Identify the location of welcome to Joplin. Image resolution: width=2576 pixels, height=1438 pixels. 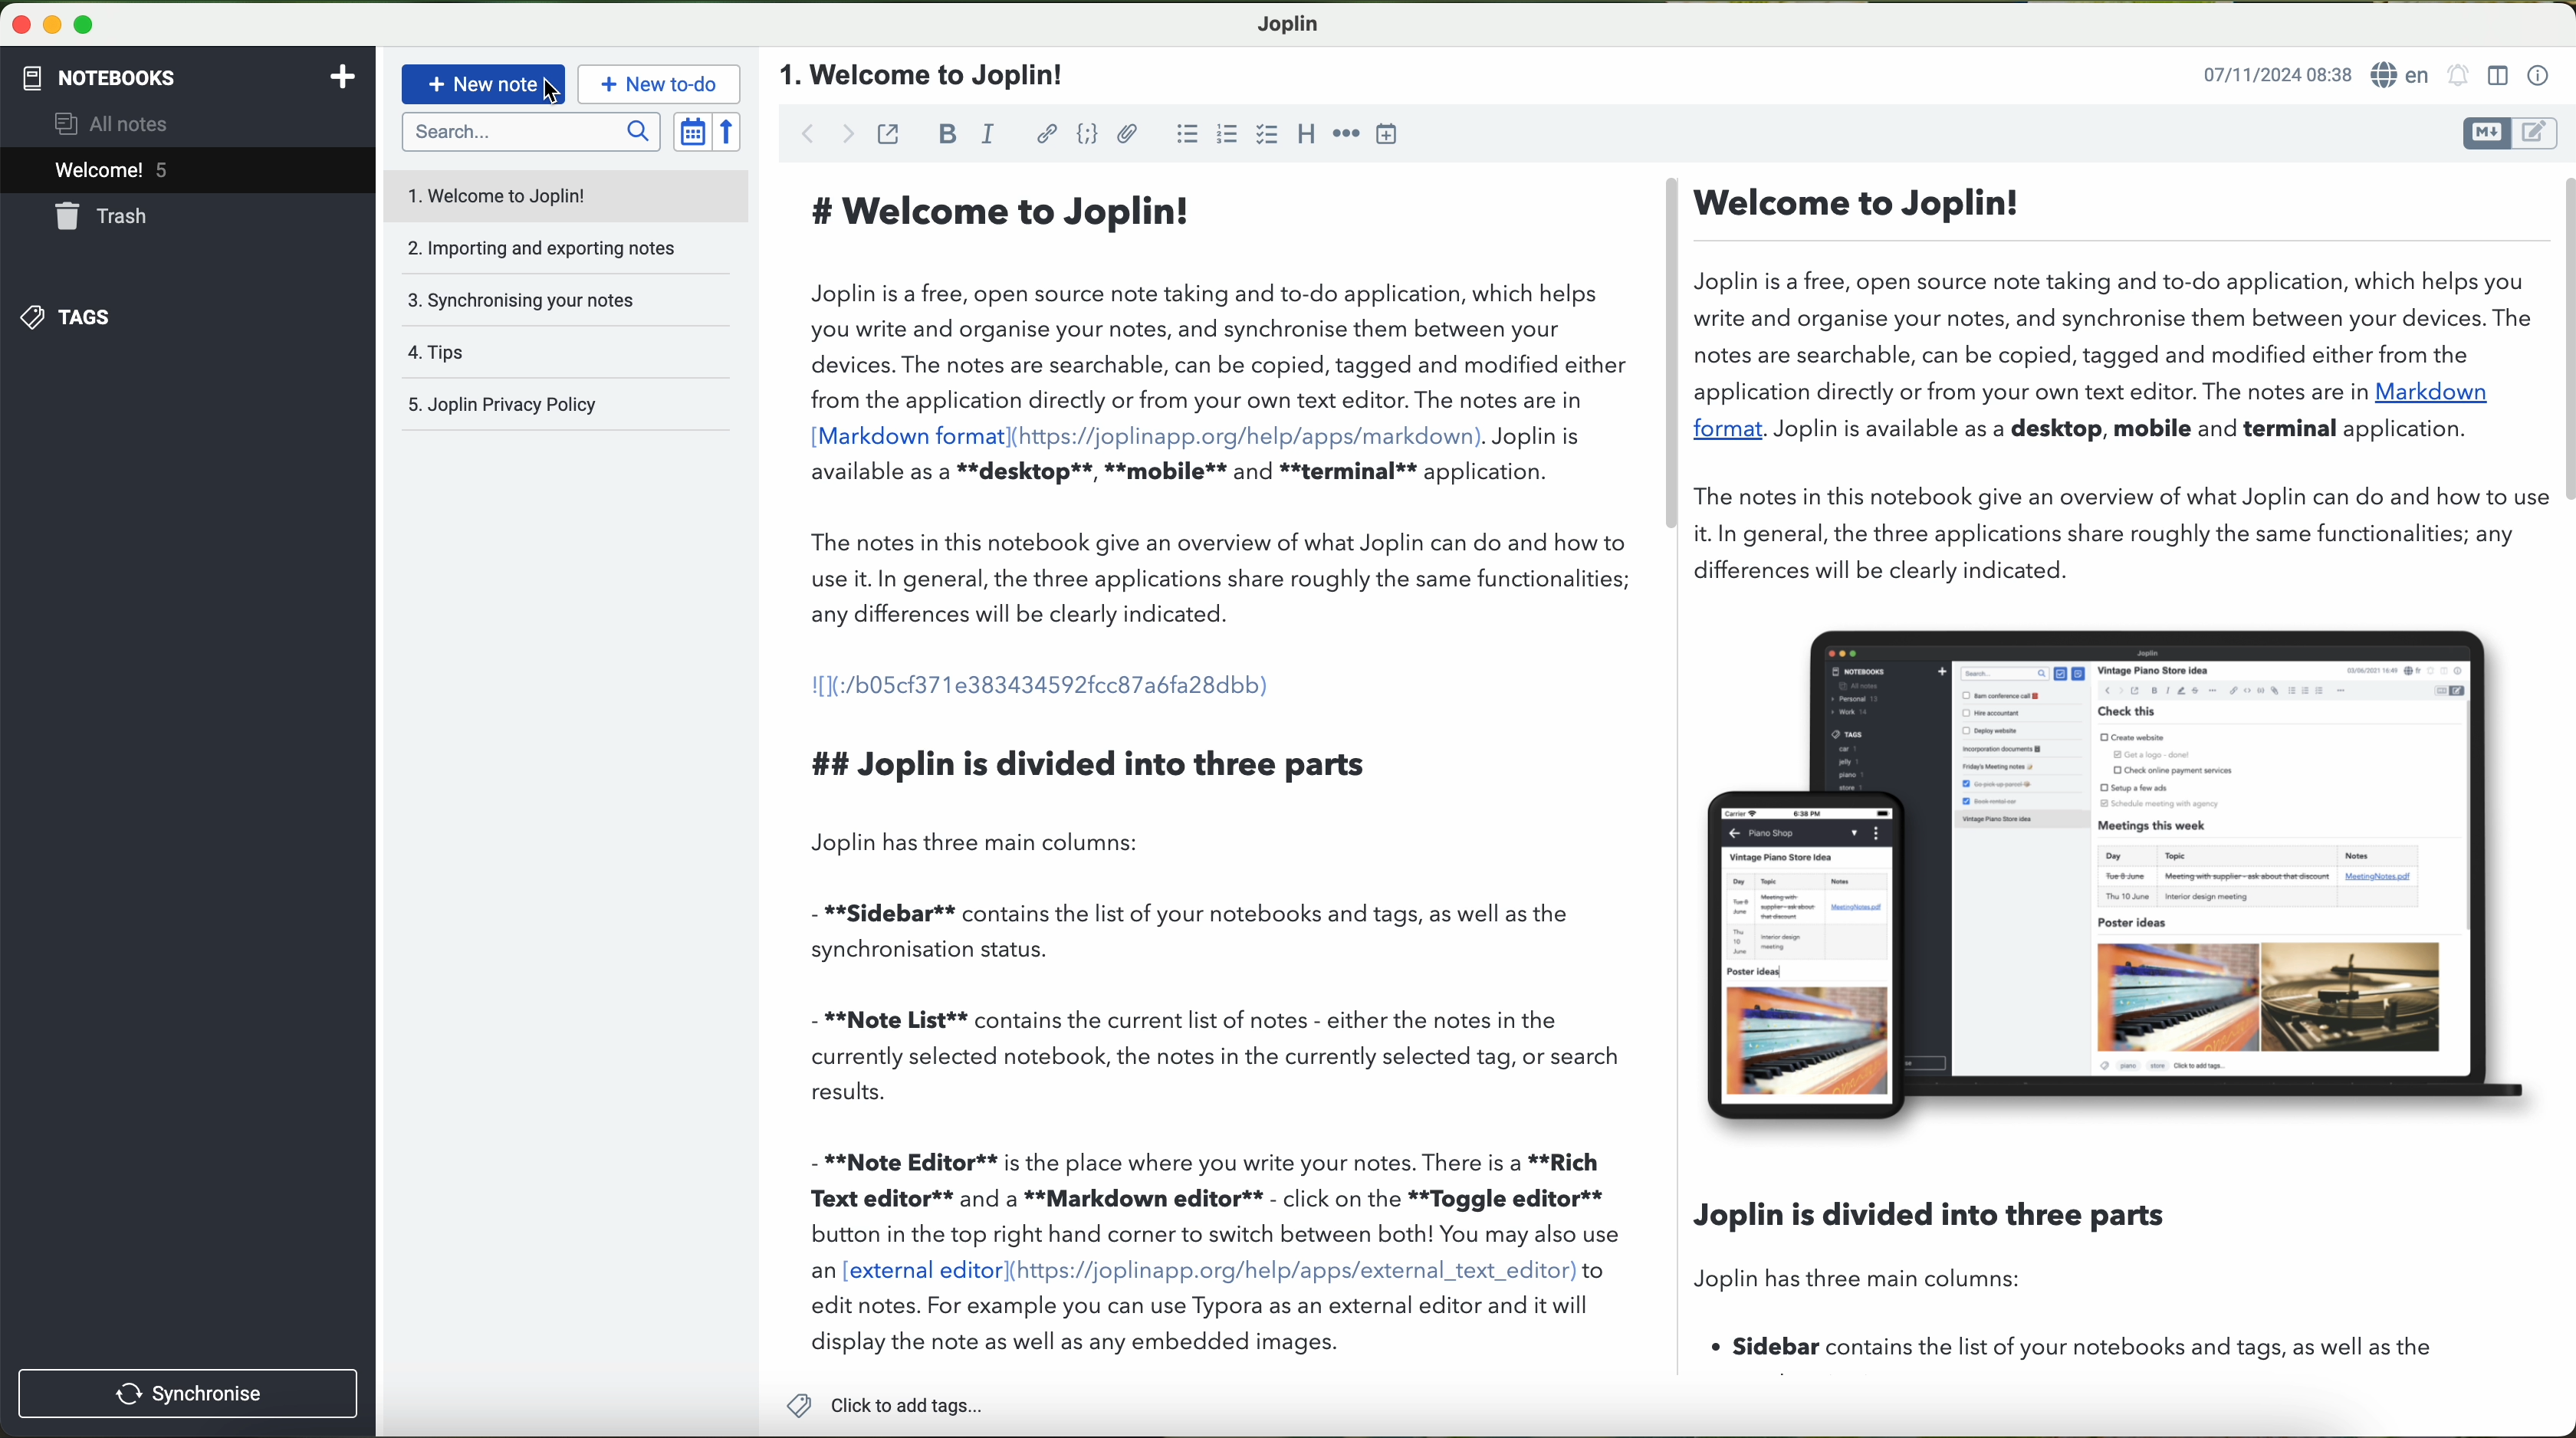
(567, 195).